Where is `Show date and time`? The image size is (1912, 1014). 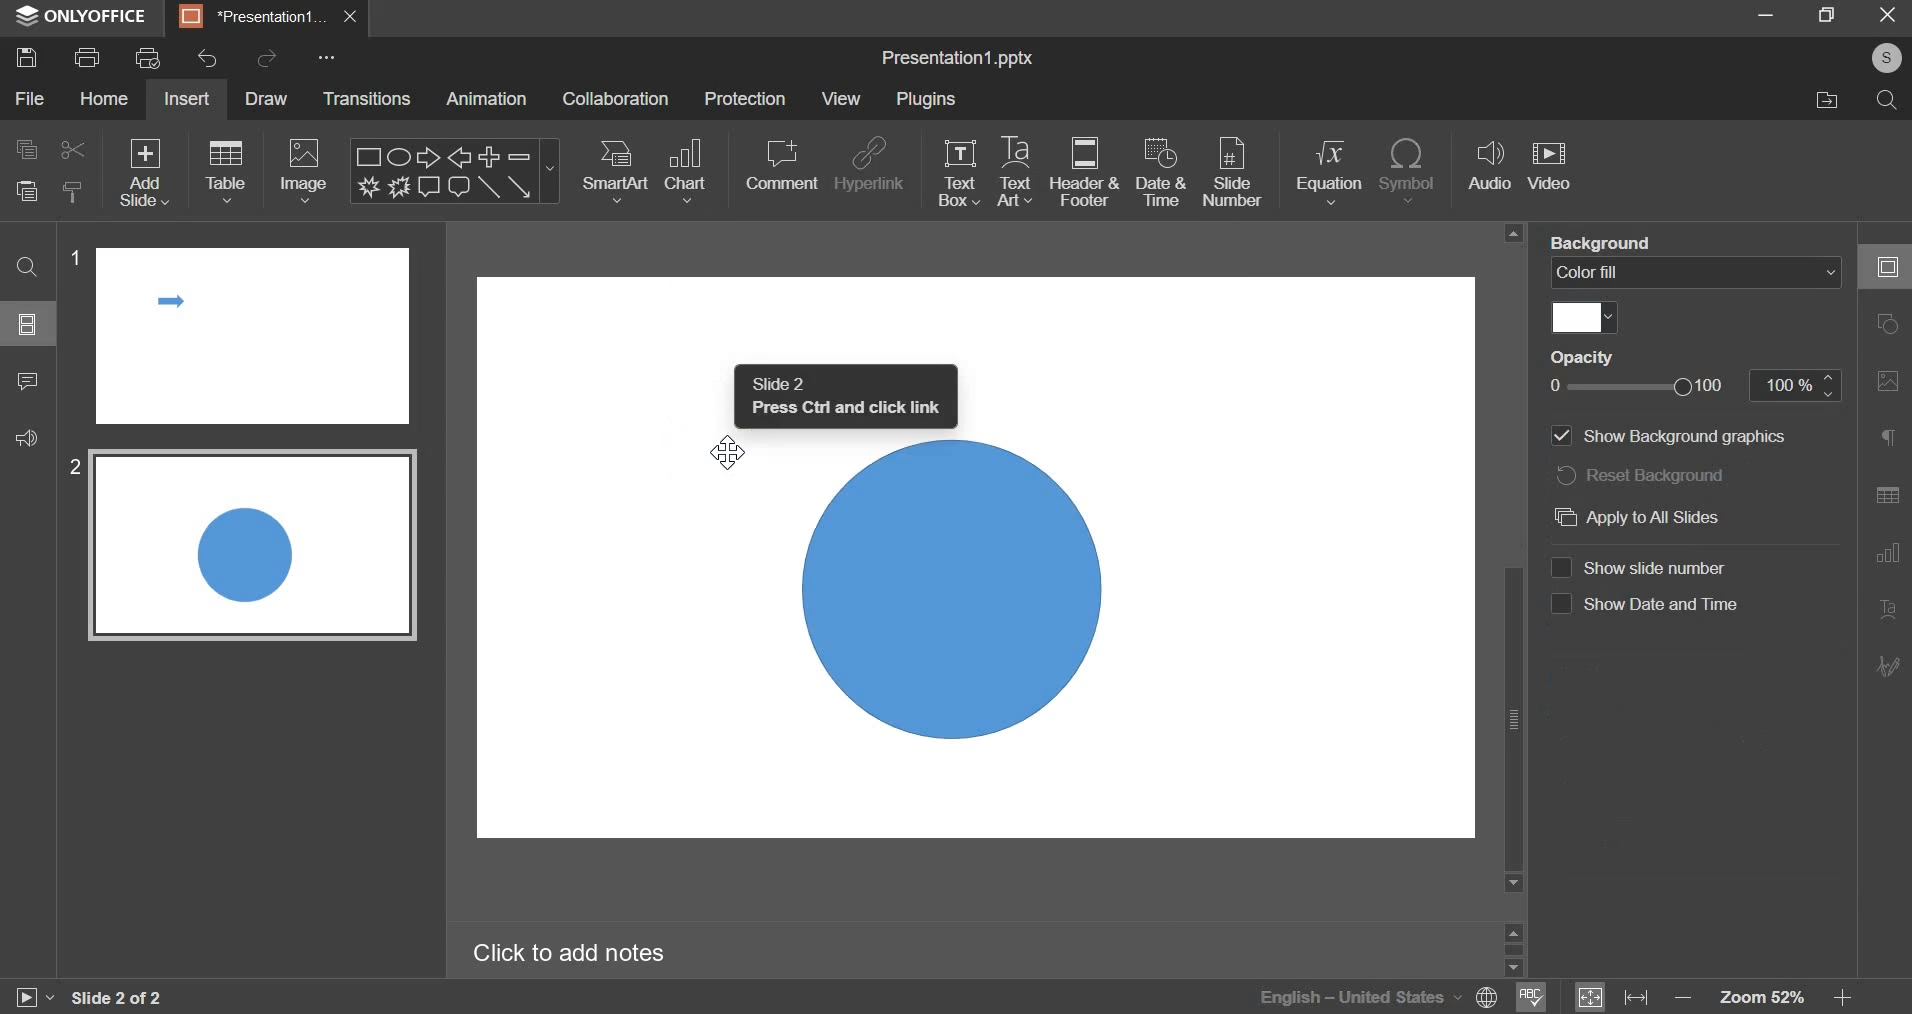
Show date and time is located at coordinates (1653, 607).